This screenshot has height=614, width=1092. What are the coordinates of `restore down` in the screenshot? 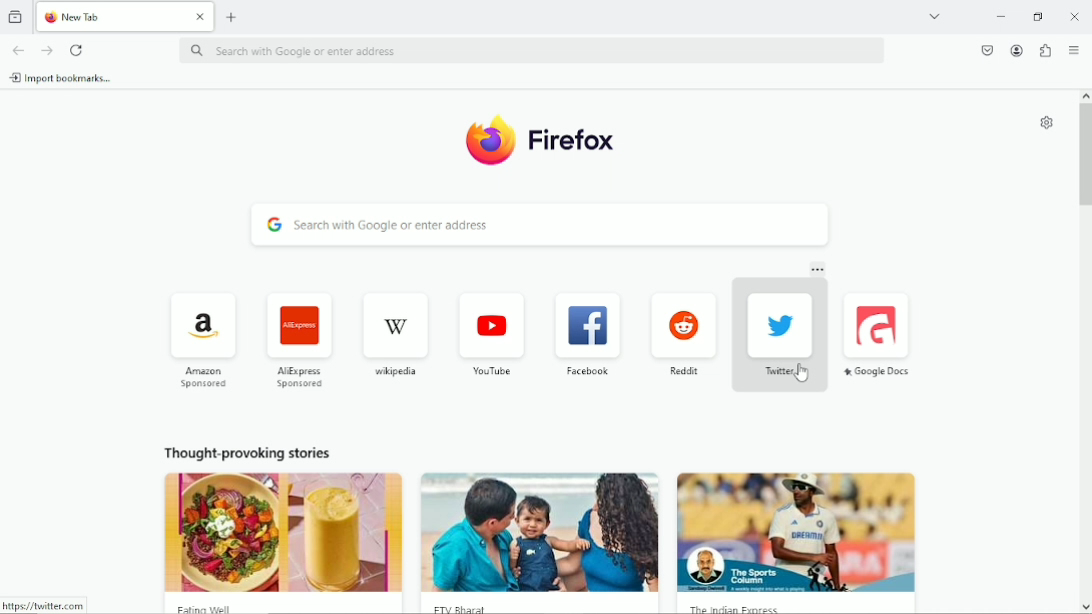 It's located at (1039, 16).